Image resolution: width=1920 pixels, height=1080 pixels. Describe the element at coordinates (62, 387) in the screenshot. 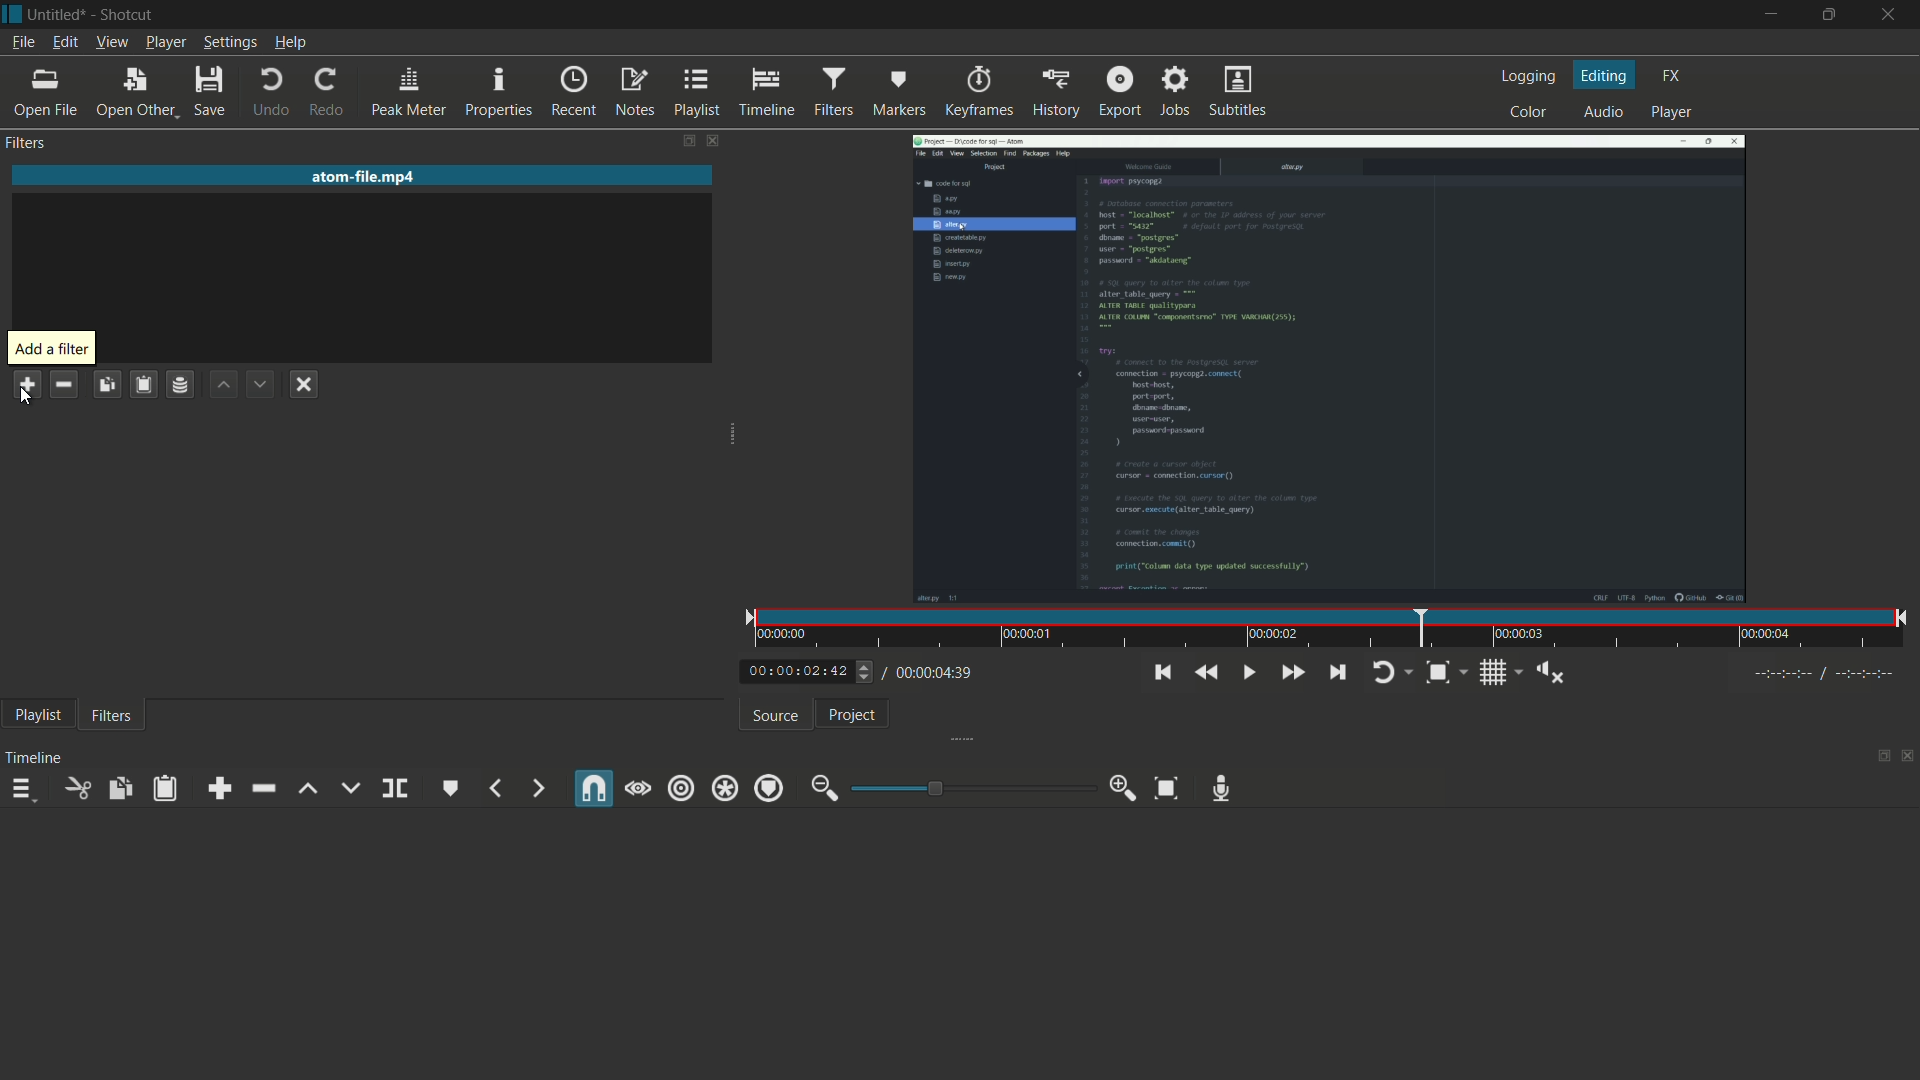

I see `remove a filter` at that location.